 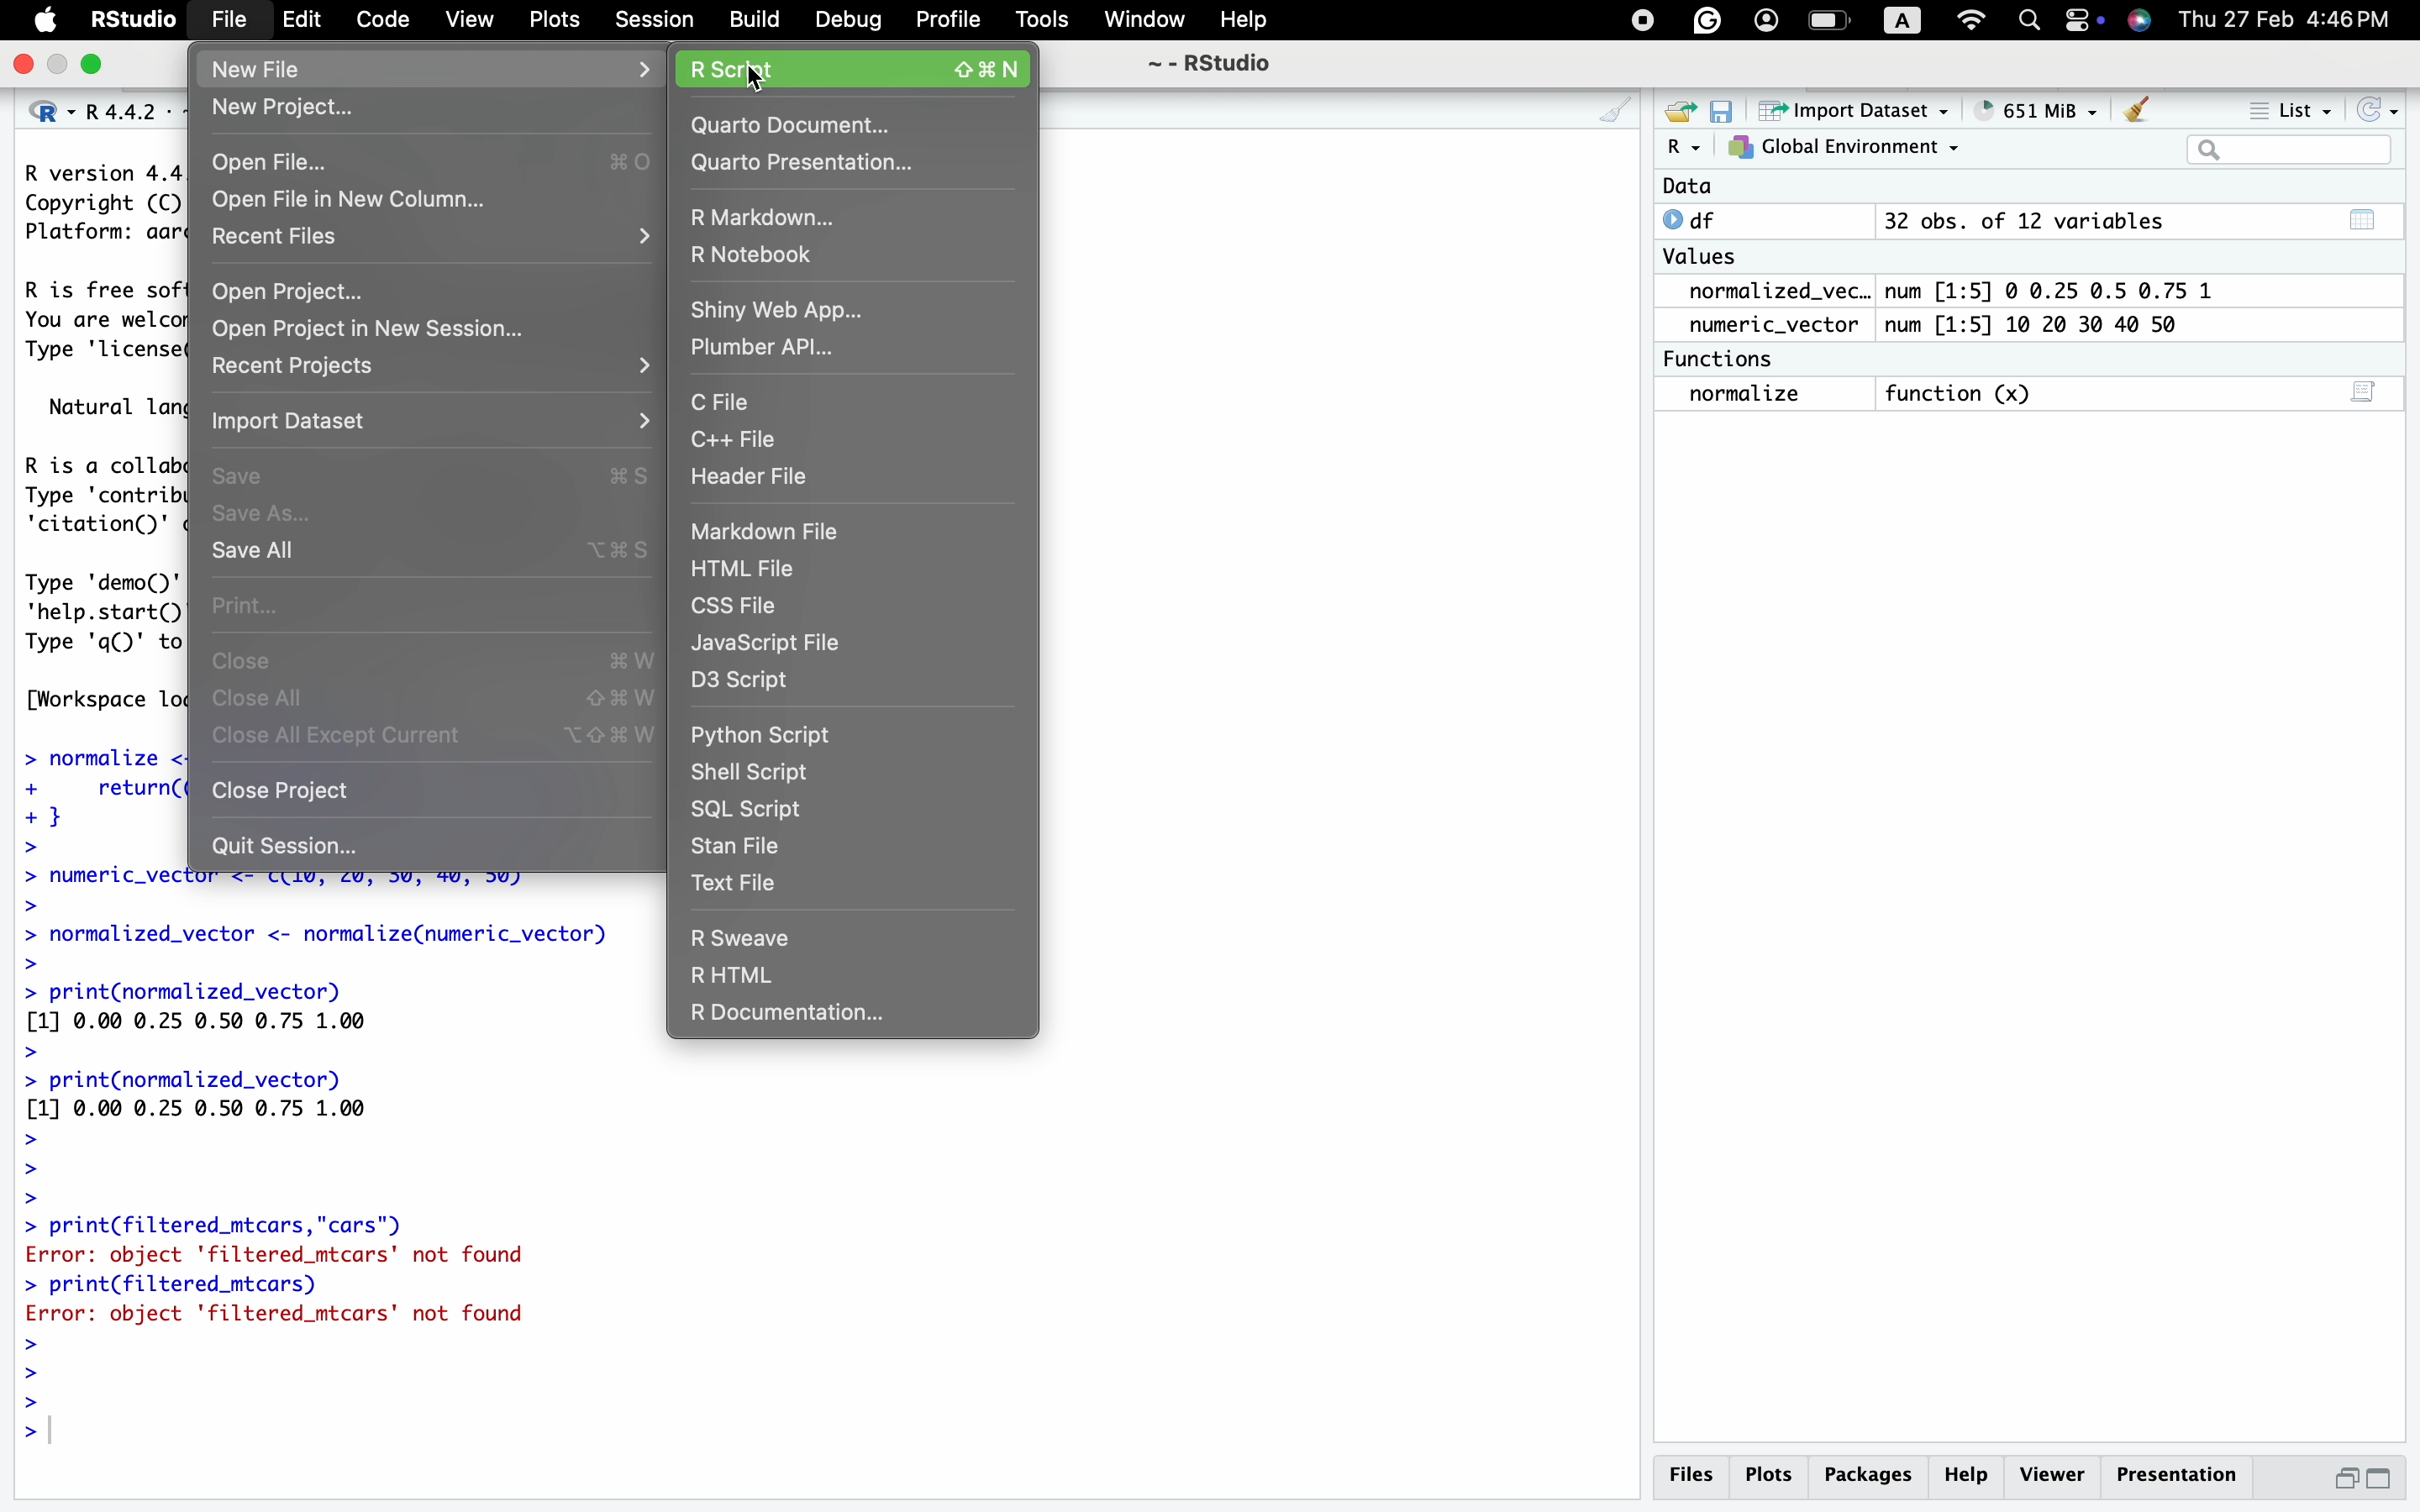 I want to click on battery, so click(x=1831, y=22).